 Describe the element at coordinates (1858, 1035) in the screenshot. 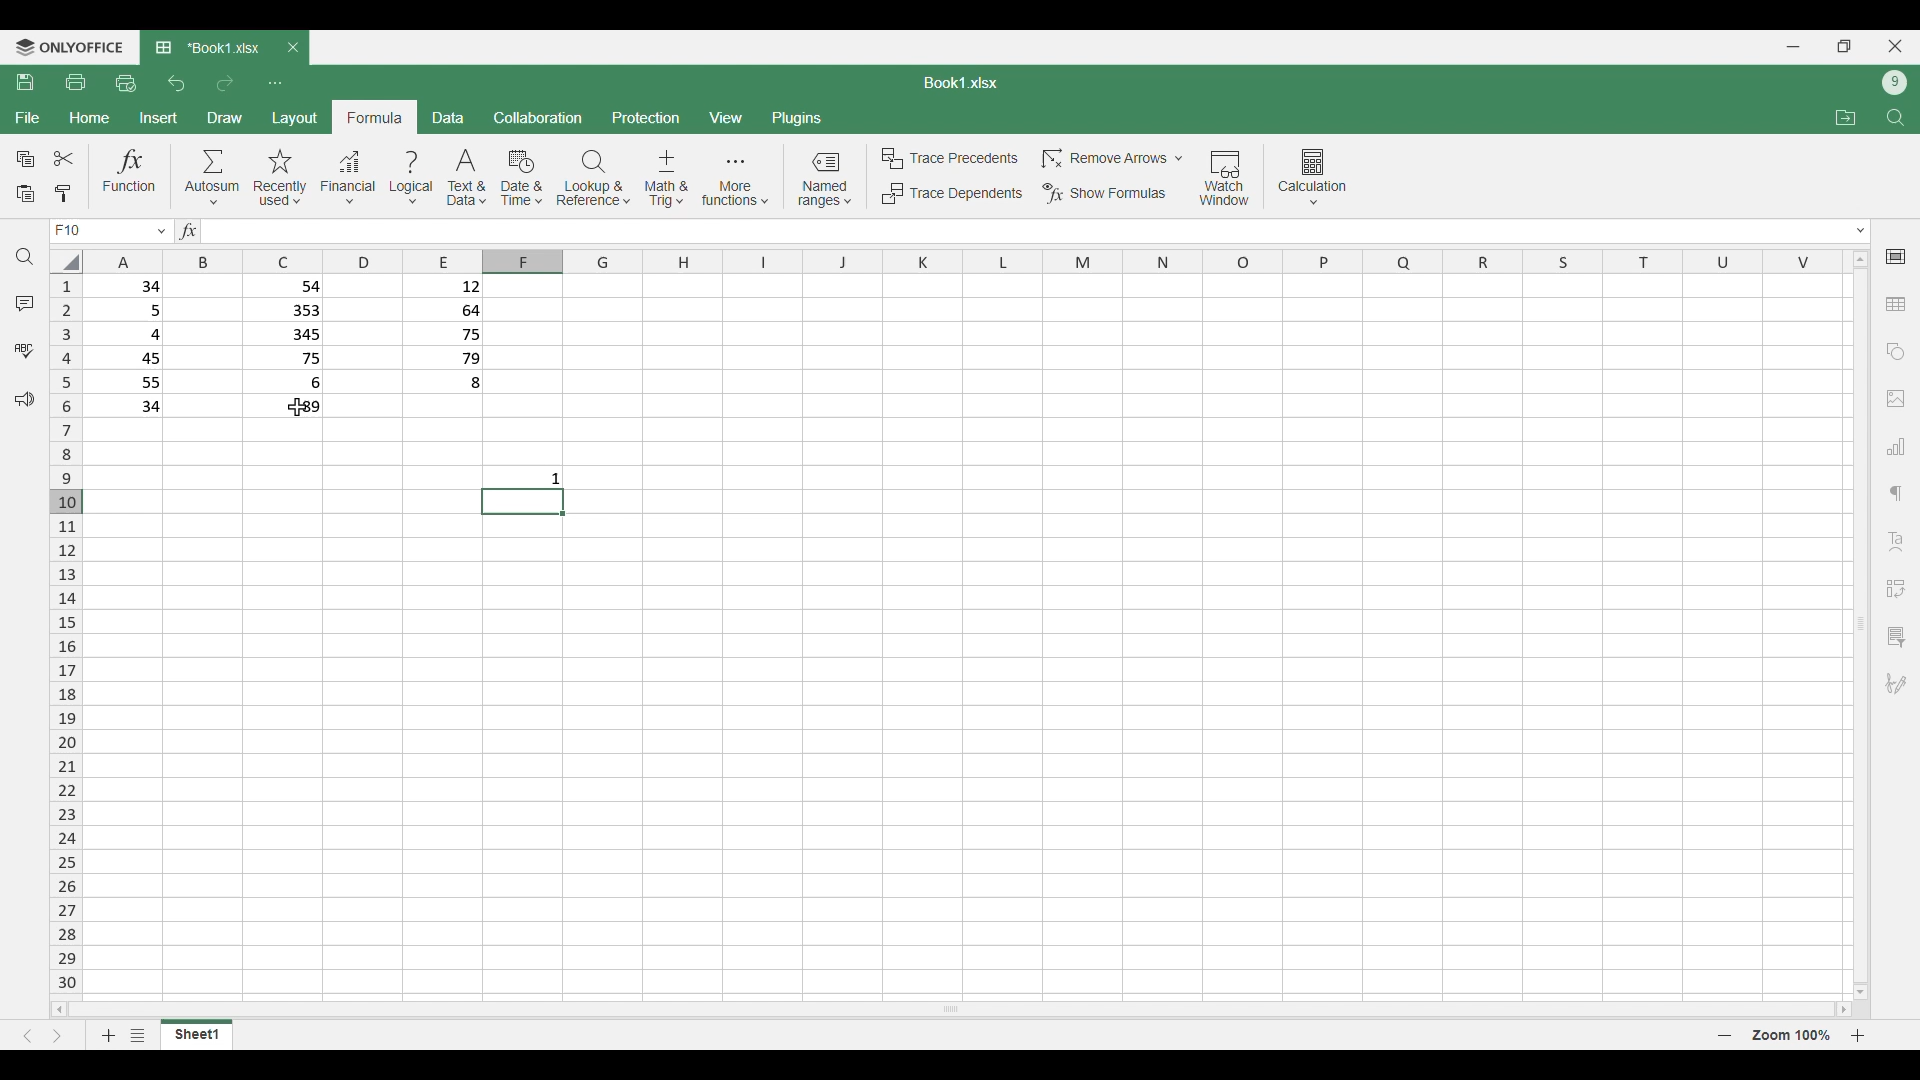

I see `Zoom in` at that location.